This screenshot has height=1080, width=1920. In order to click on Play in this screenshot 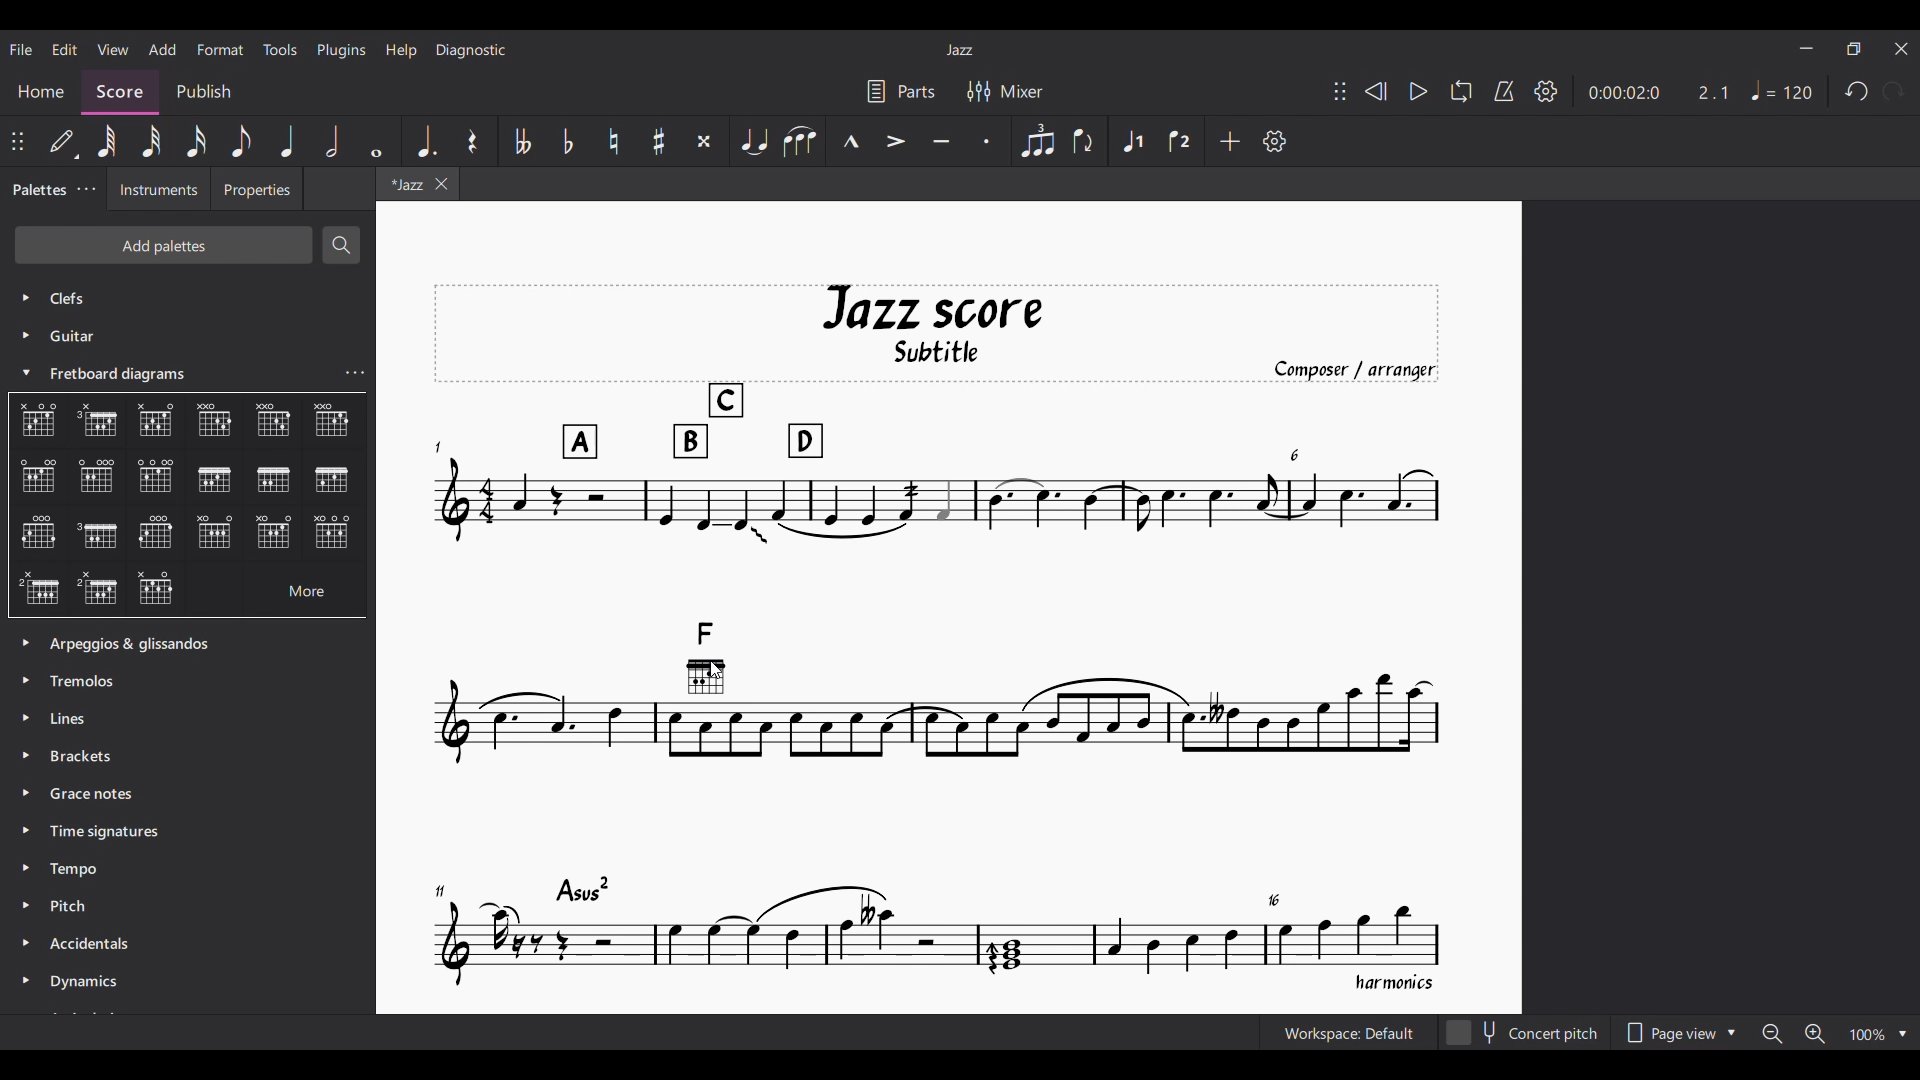, I will do `click(1420, 92)`.